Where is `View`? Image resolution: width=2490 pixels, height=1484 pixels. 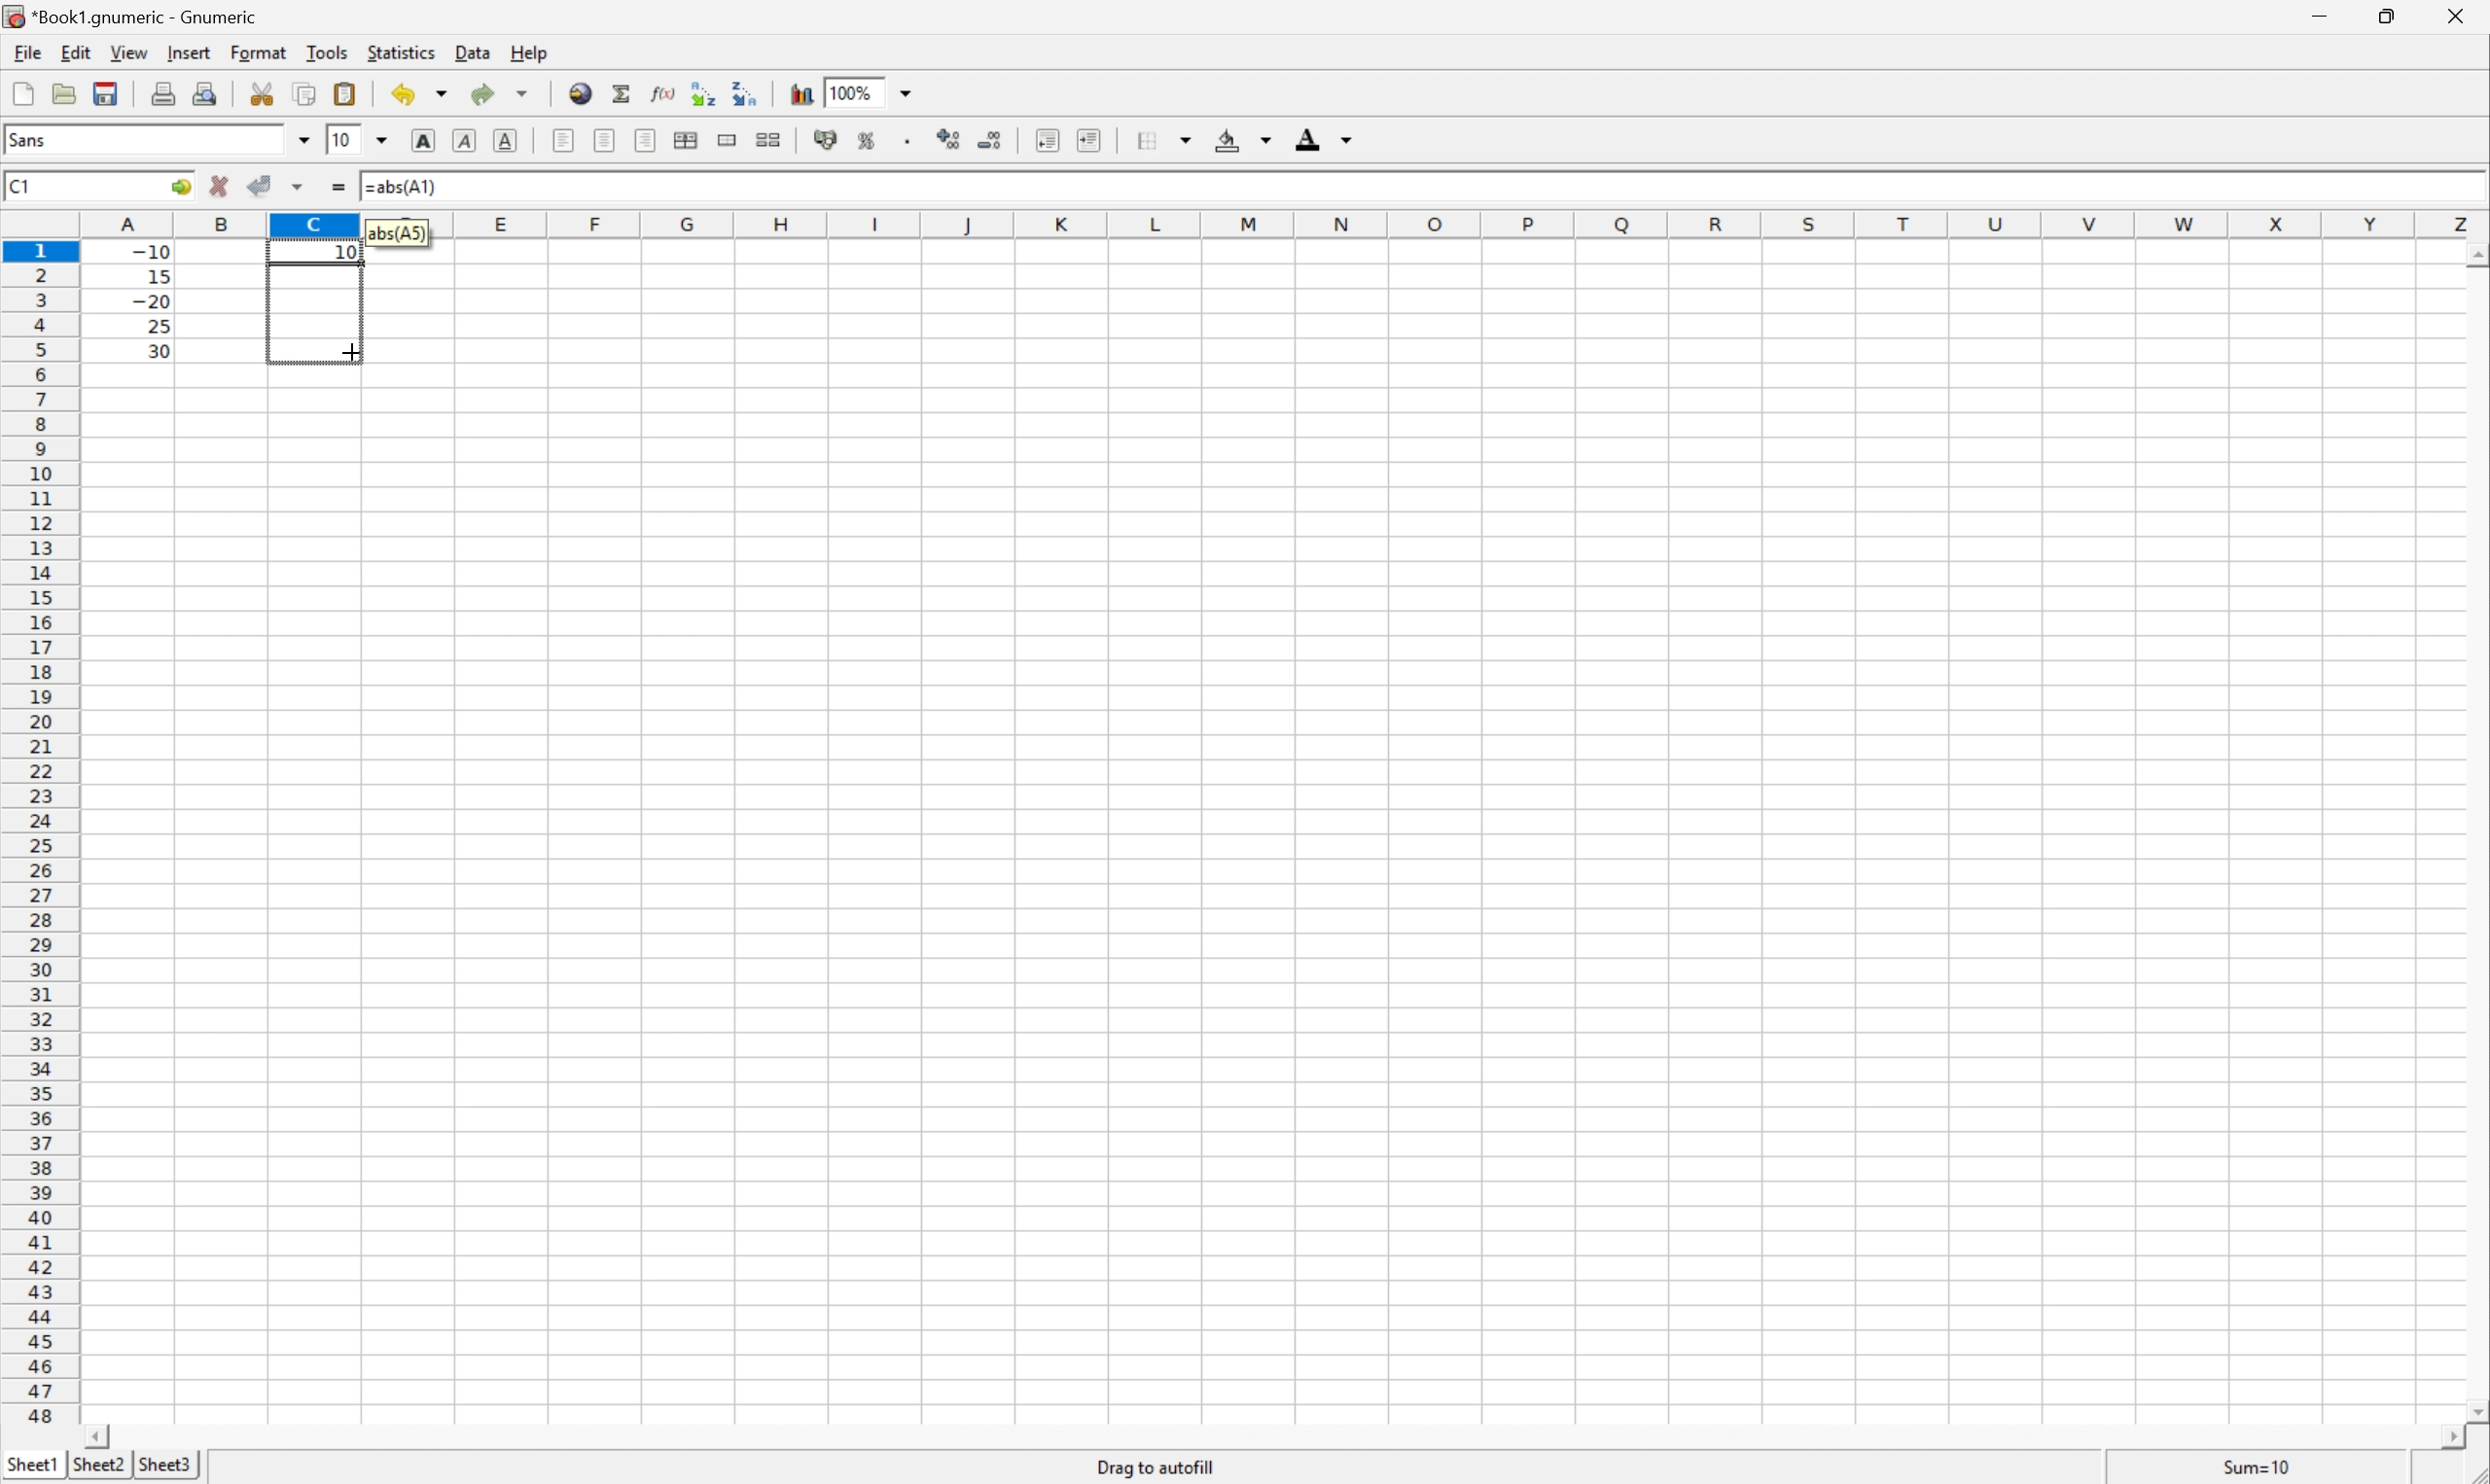 View is located at coordinates (129, 53).